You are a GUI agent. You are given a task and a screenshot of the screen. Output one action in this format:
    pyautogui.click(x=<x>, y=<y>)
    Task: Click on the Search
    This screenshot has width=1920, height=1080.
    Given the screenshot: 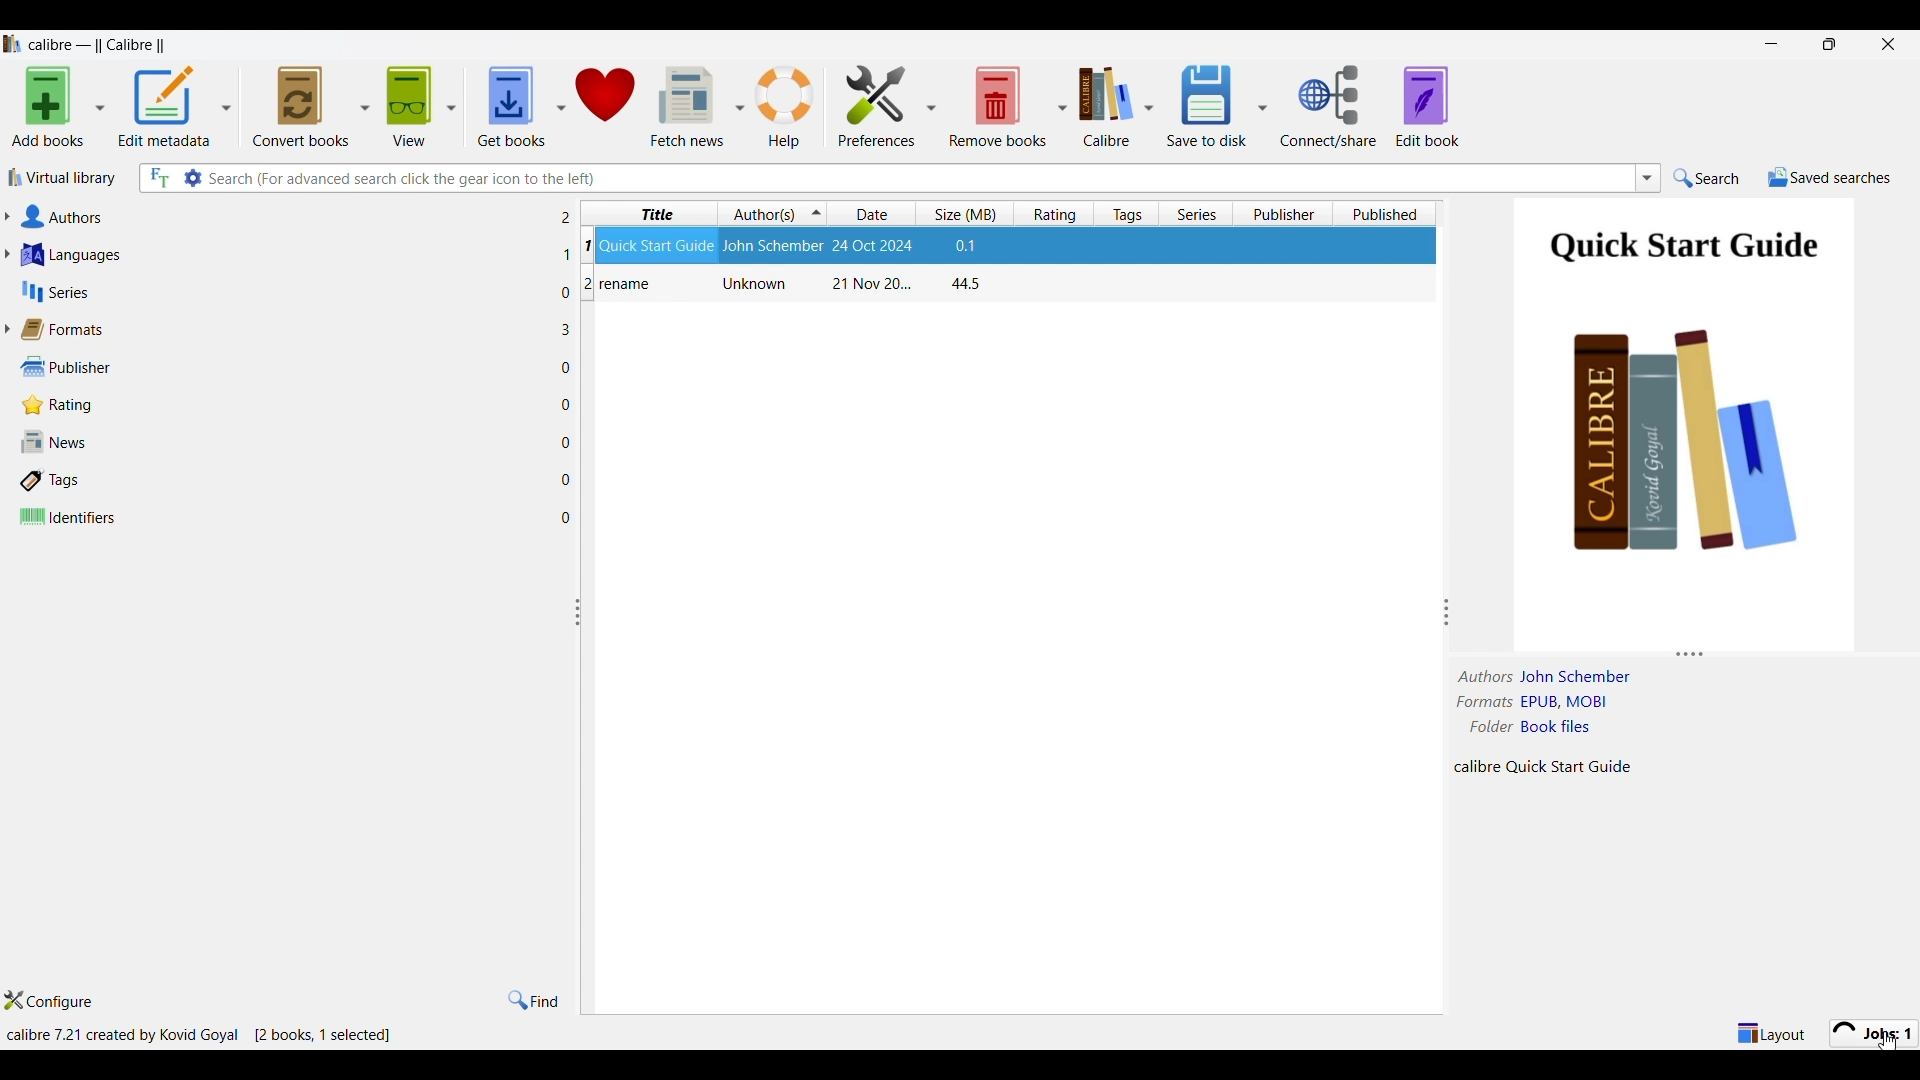 What is the action you would take?
    pyautogui.click(x=1706, y=178)
    